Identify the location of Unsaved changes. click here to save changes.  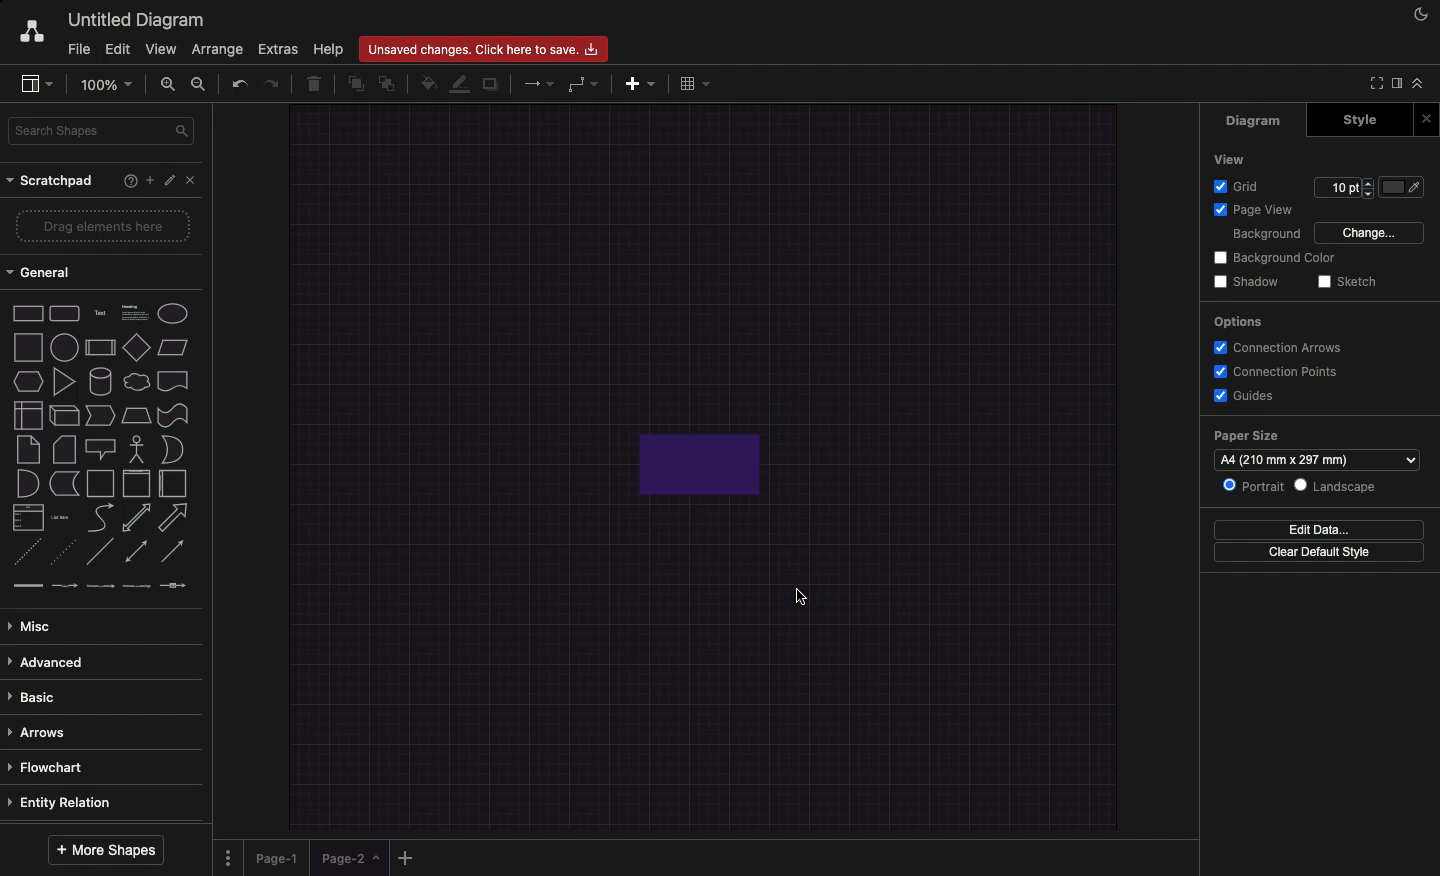
(488, 48).